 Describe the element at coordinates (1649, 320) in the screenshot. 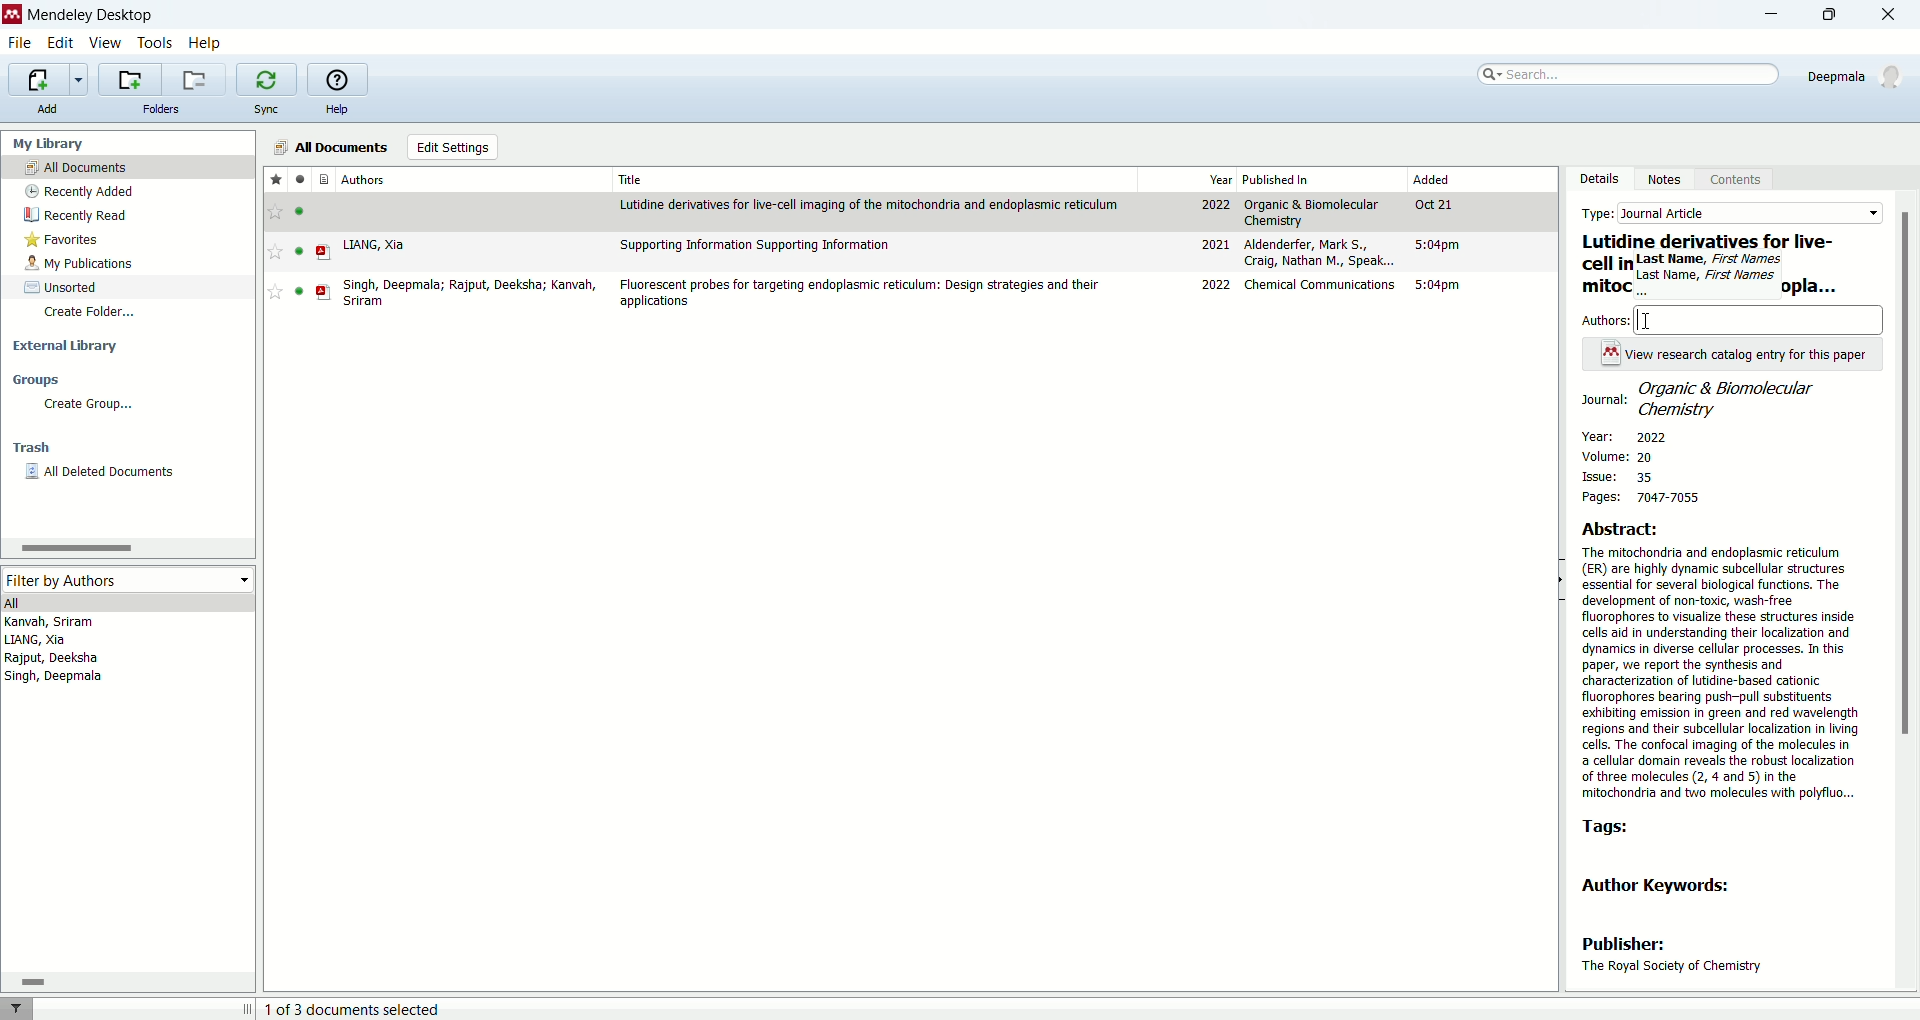

I see `Cursor` at that location.